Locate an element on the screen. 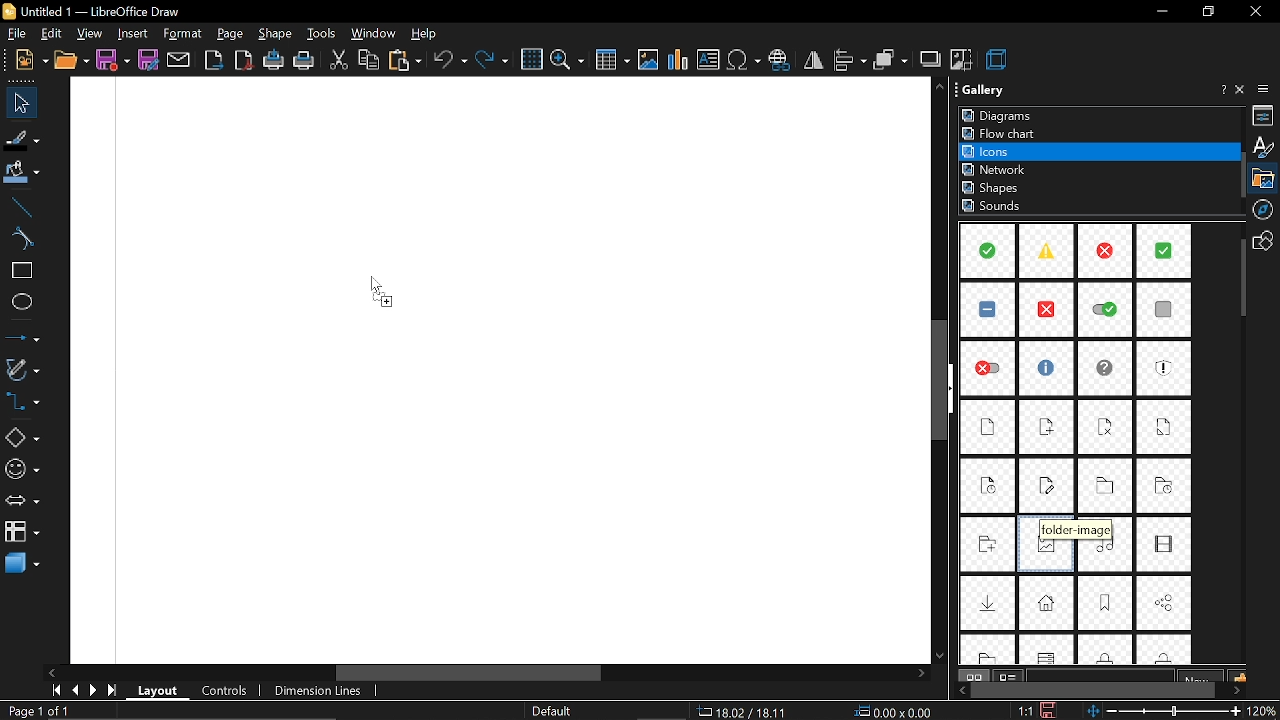 The width and height of the screenshot is (1280, 720). fill line is located at coordinates (20, 137).